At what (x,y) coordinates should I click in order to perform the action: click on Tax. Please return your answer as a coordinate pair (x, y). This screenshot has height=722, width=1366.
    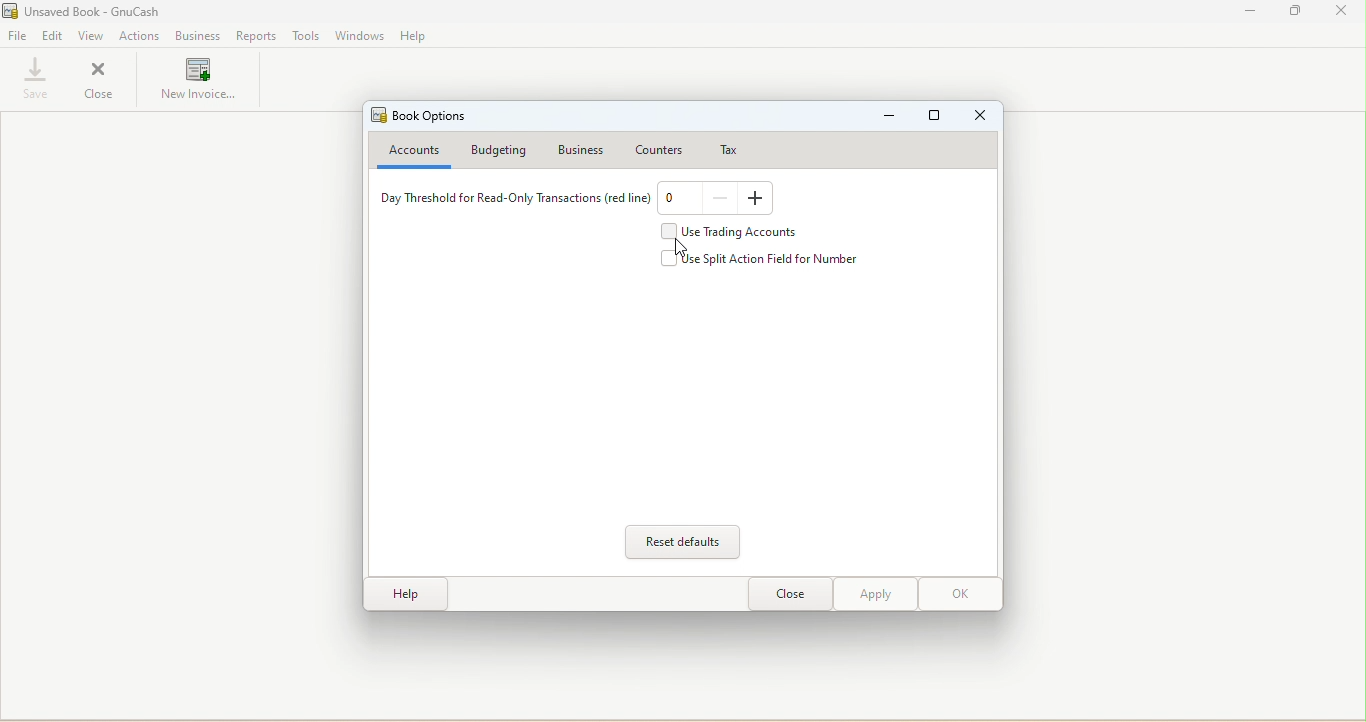
    Looking at the image, I should click on (722, 149).